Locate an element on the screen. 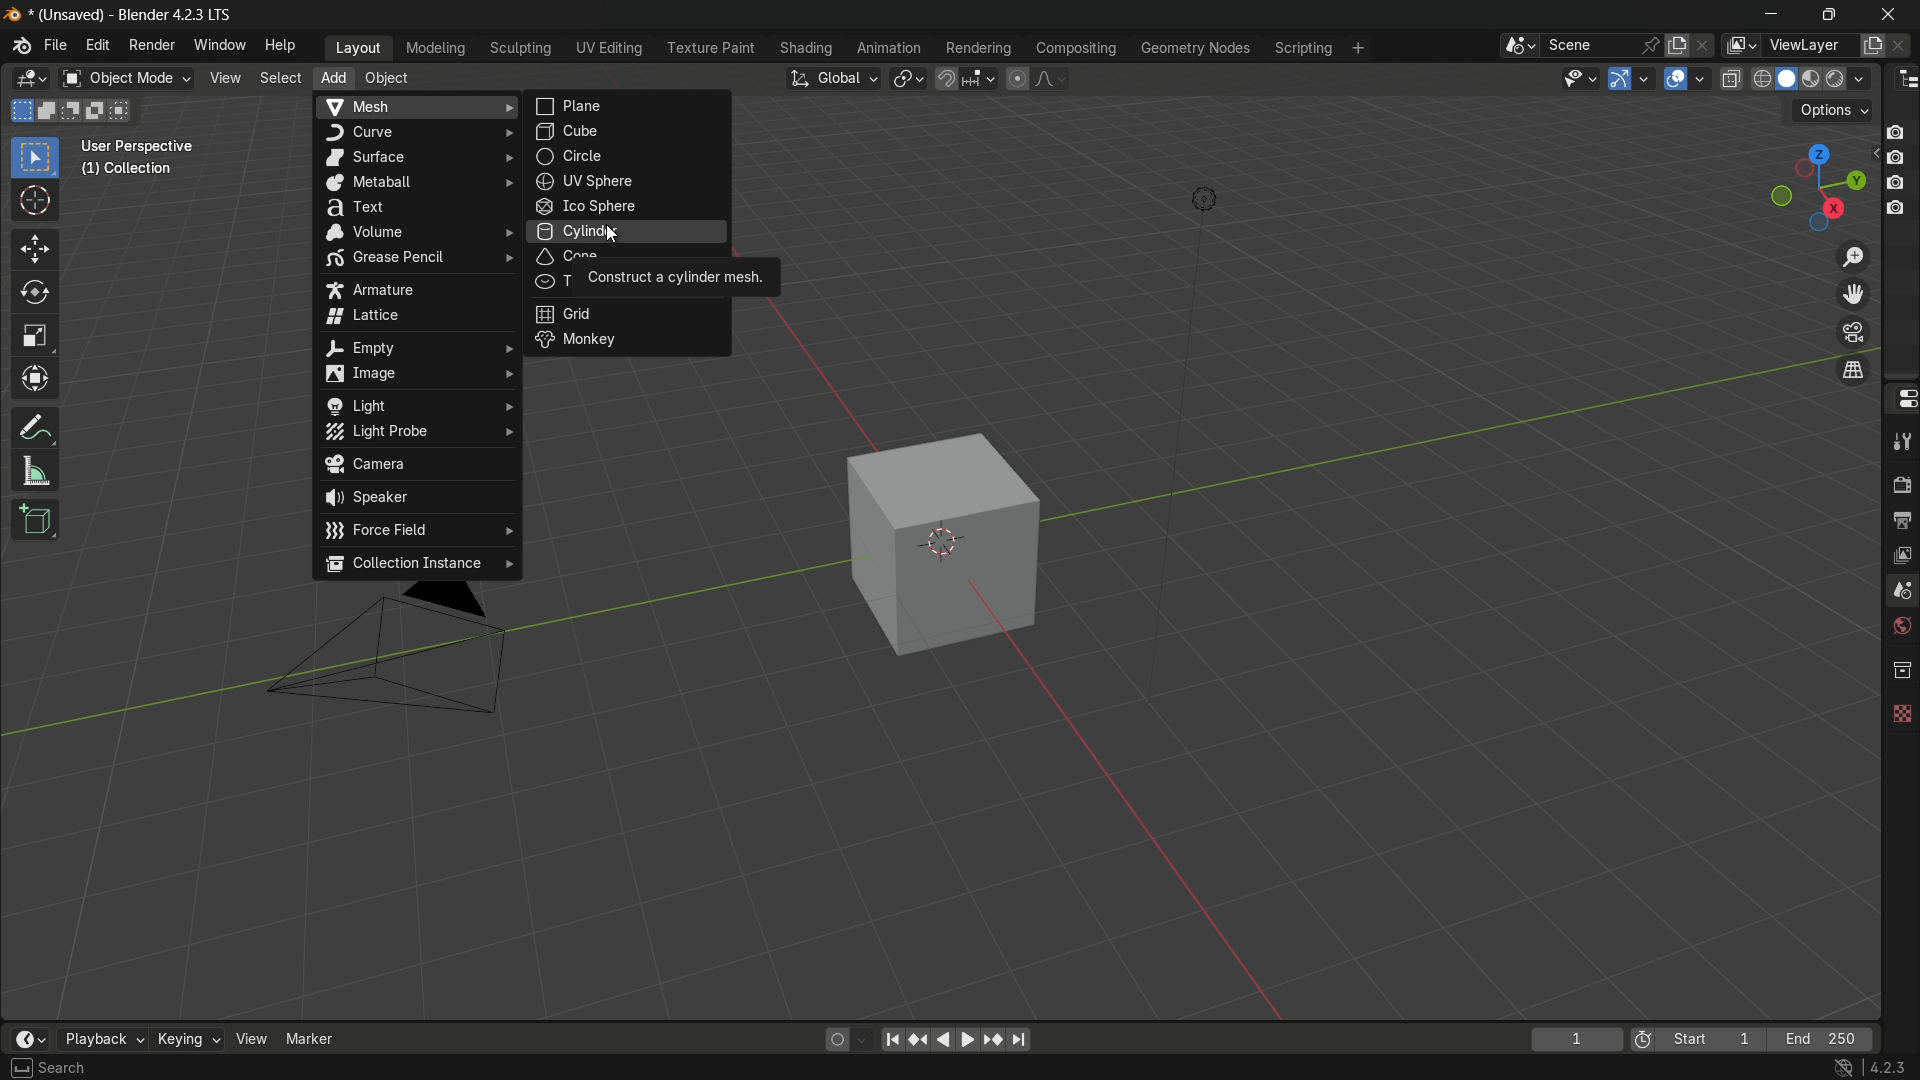 The image size is (1920, 1080). measure is located at coordinates (35, 472).